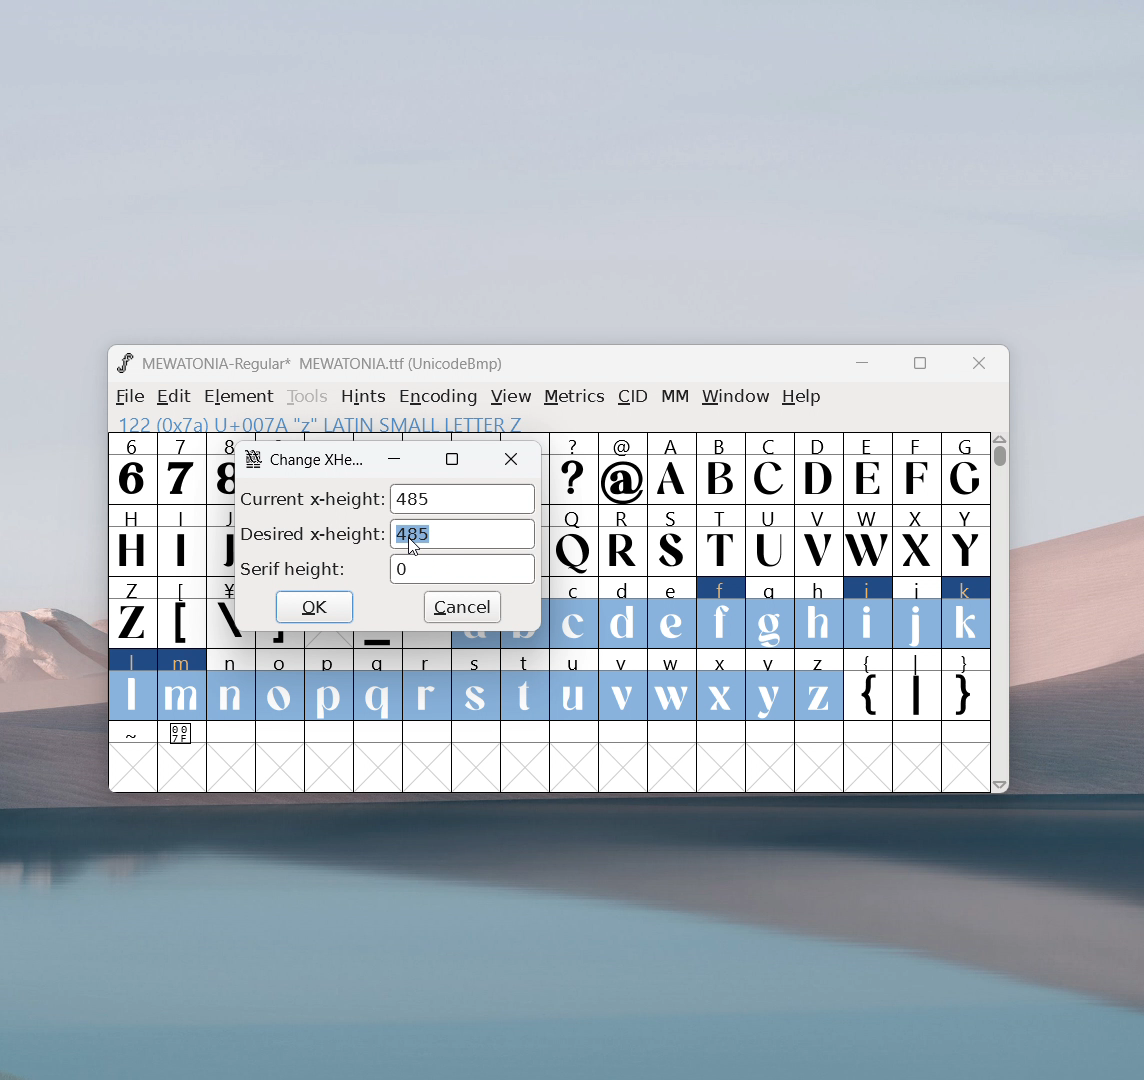  Describe the element at coordinates (378, 686) in the screenshot. I see `q` at that location.